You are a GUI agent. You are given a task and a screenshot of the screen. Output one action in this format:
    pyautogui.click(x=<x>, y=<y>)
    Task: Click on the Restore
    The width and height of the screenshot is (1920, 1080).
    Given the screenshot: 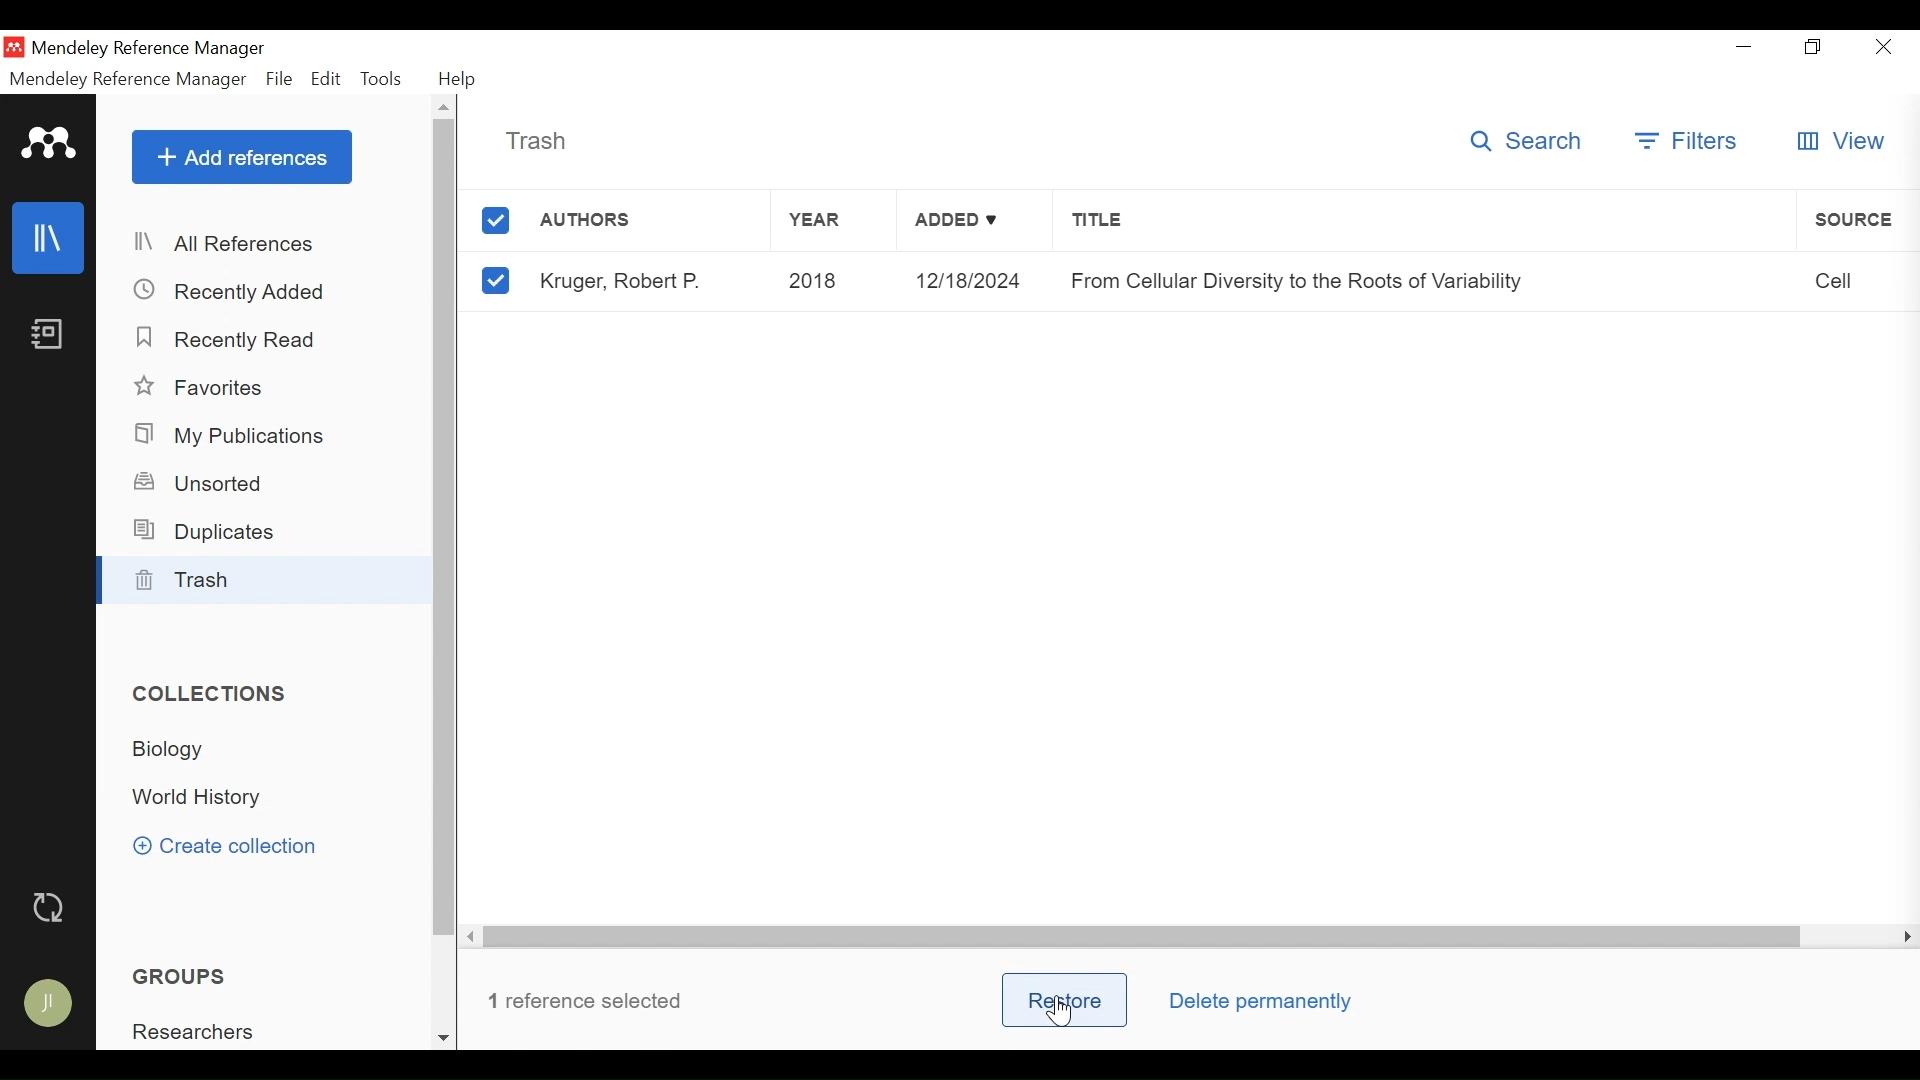 What is the action you would take?
    pyautogui.click(x=1811, y=48)
    